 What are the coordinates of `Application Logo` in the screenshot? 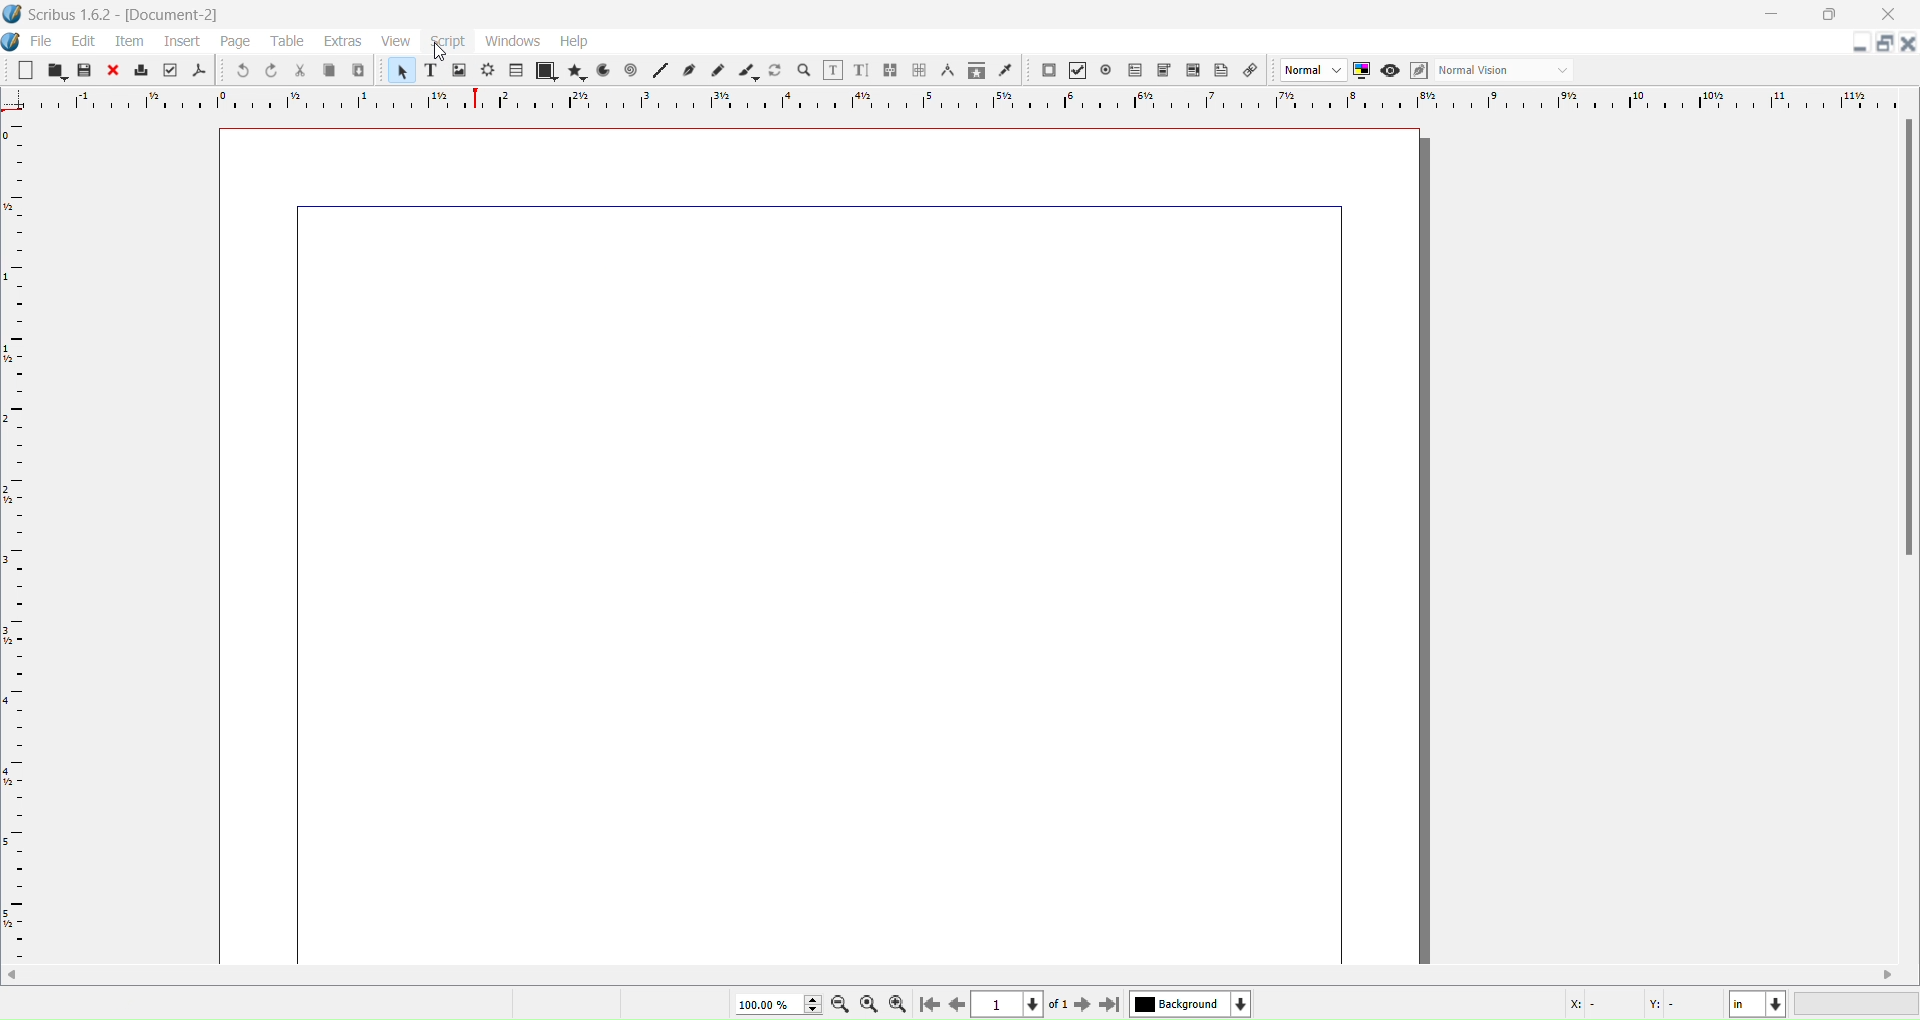 It's located at (12, 15).